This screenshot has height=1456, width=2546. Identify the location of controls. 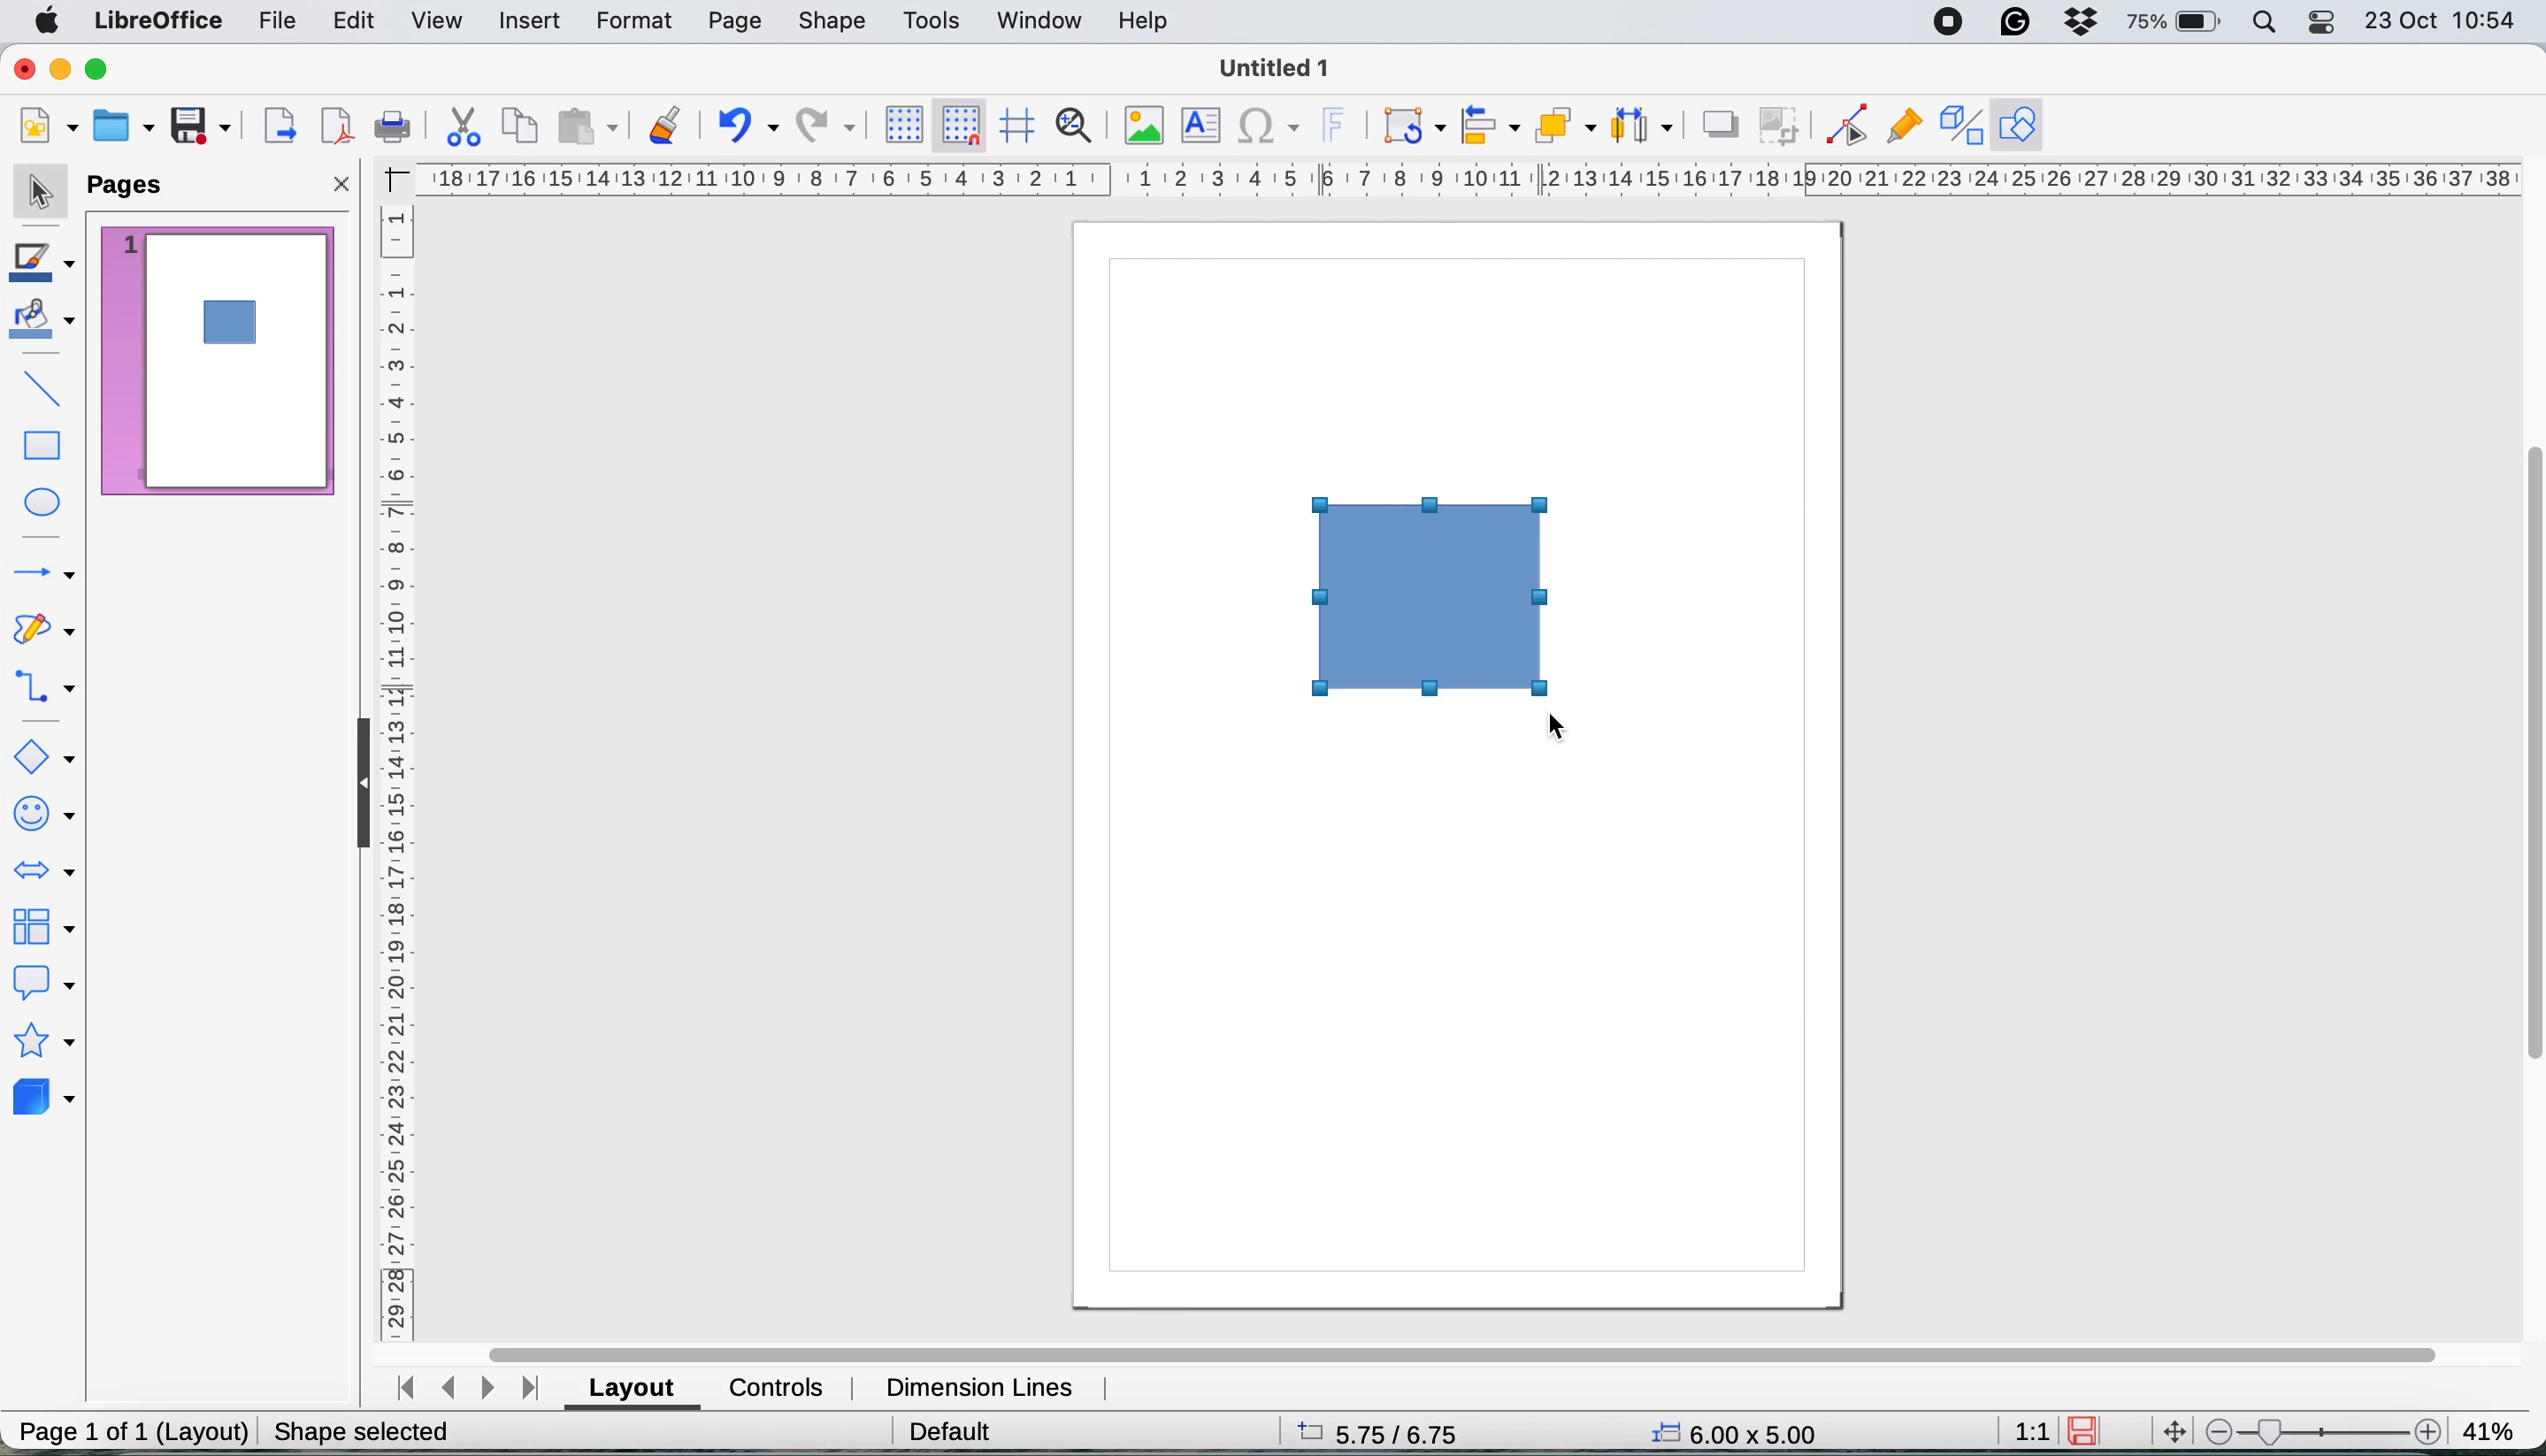
(777, 1387).